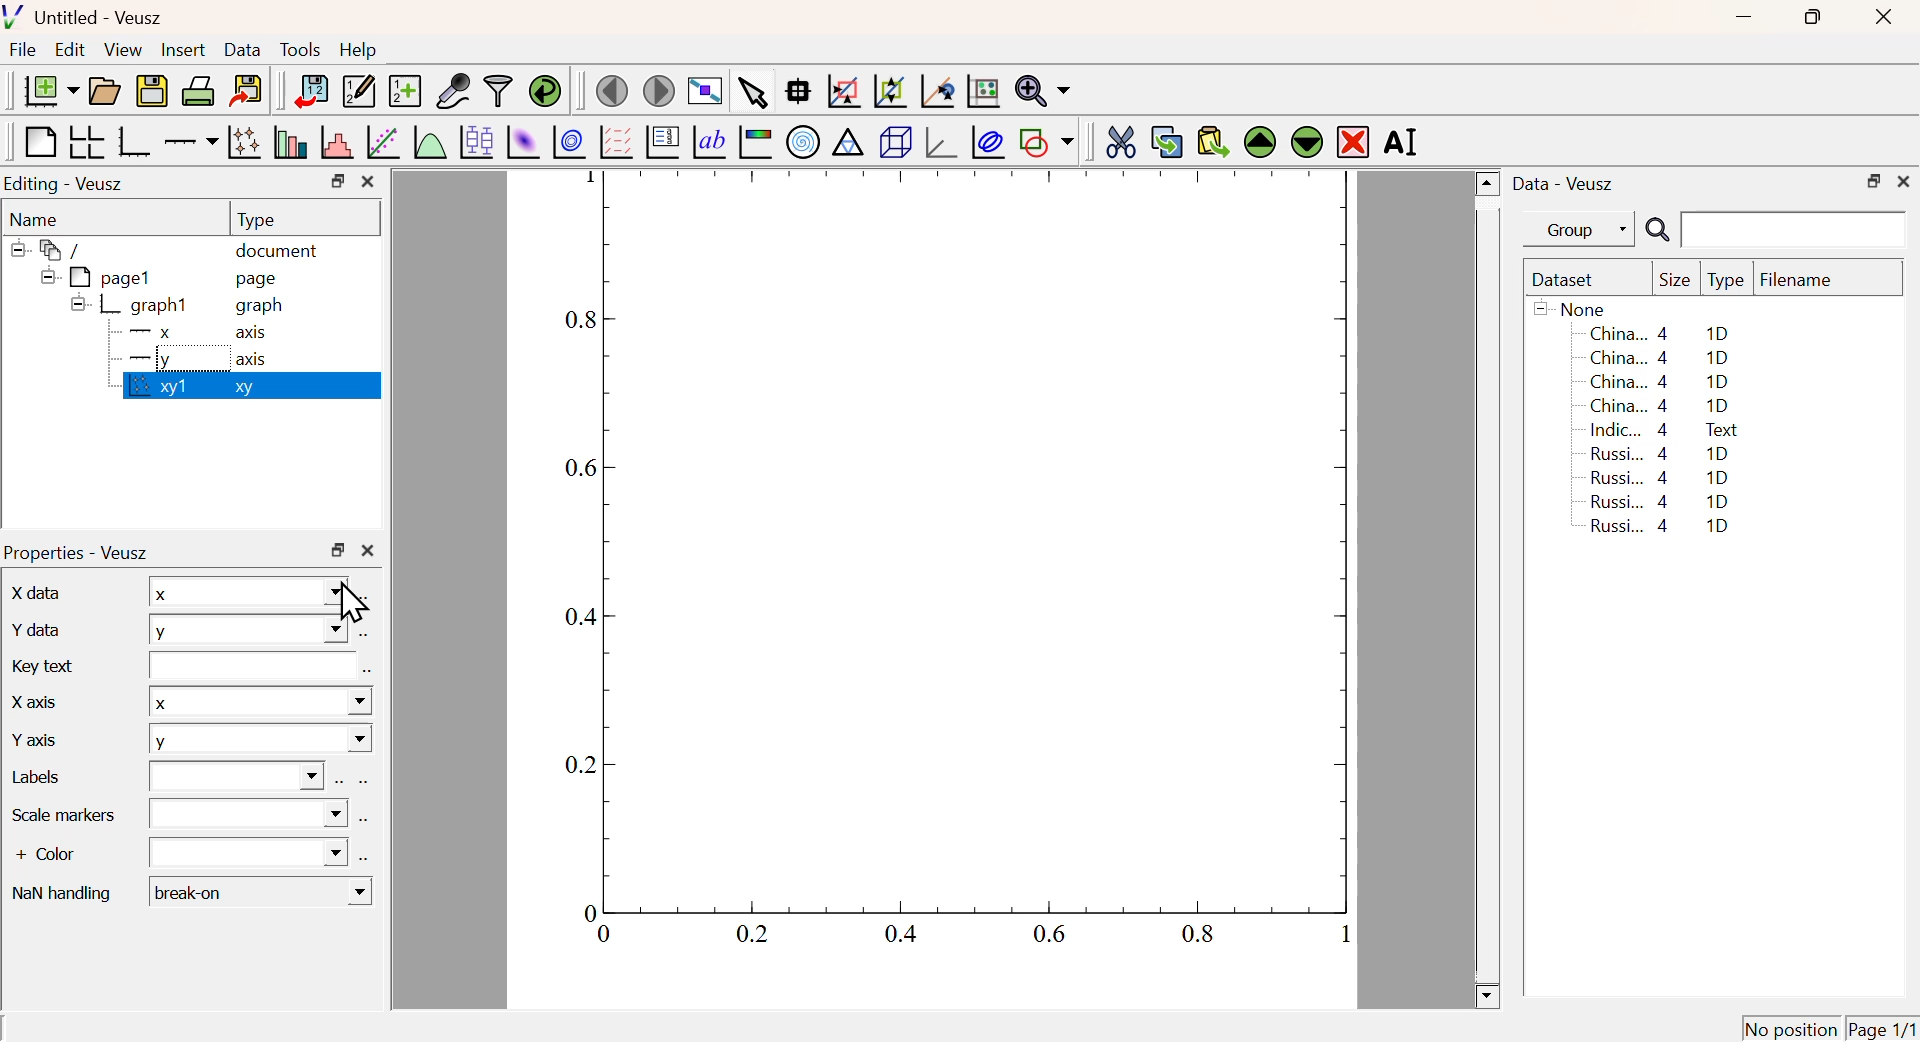 The height and width of the screenshot is (1042, 1920). I want to click on 3D graph, so click(943, 144).